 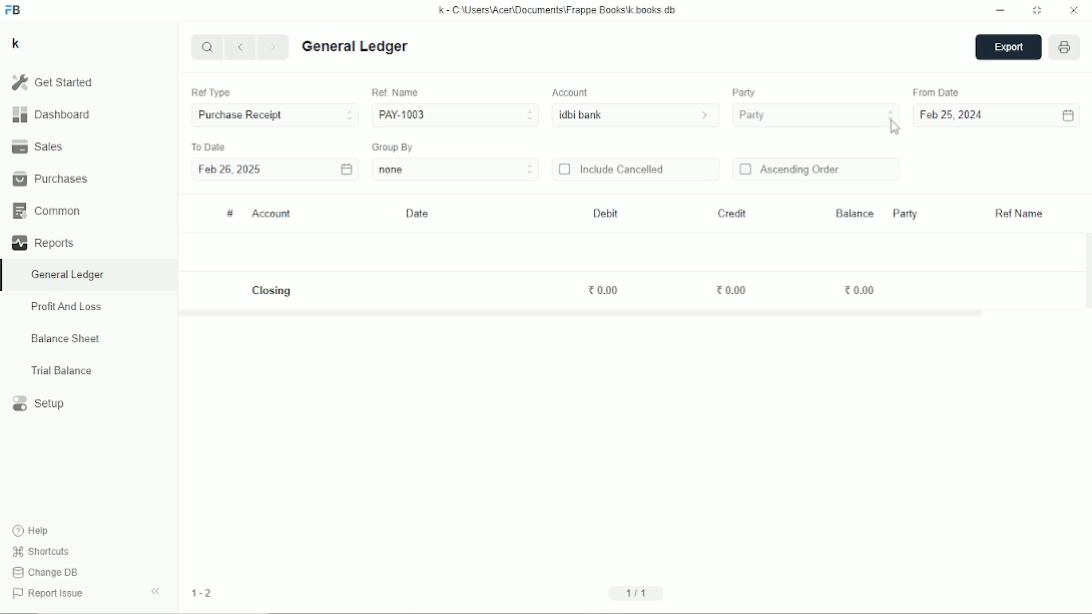 What do you see at coordinates (455, 114) in the screenshot?
I see `PAY-1003` at bounding box center [455, 114].